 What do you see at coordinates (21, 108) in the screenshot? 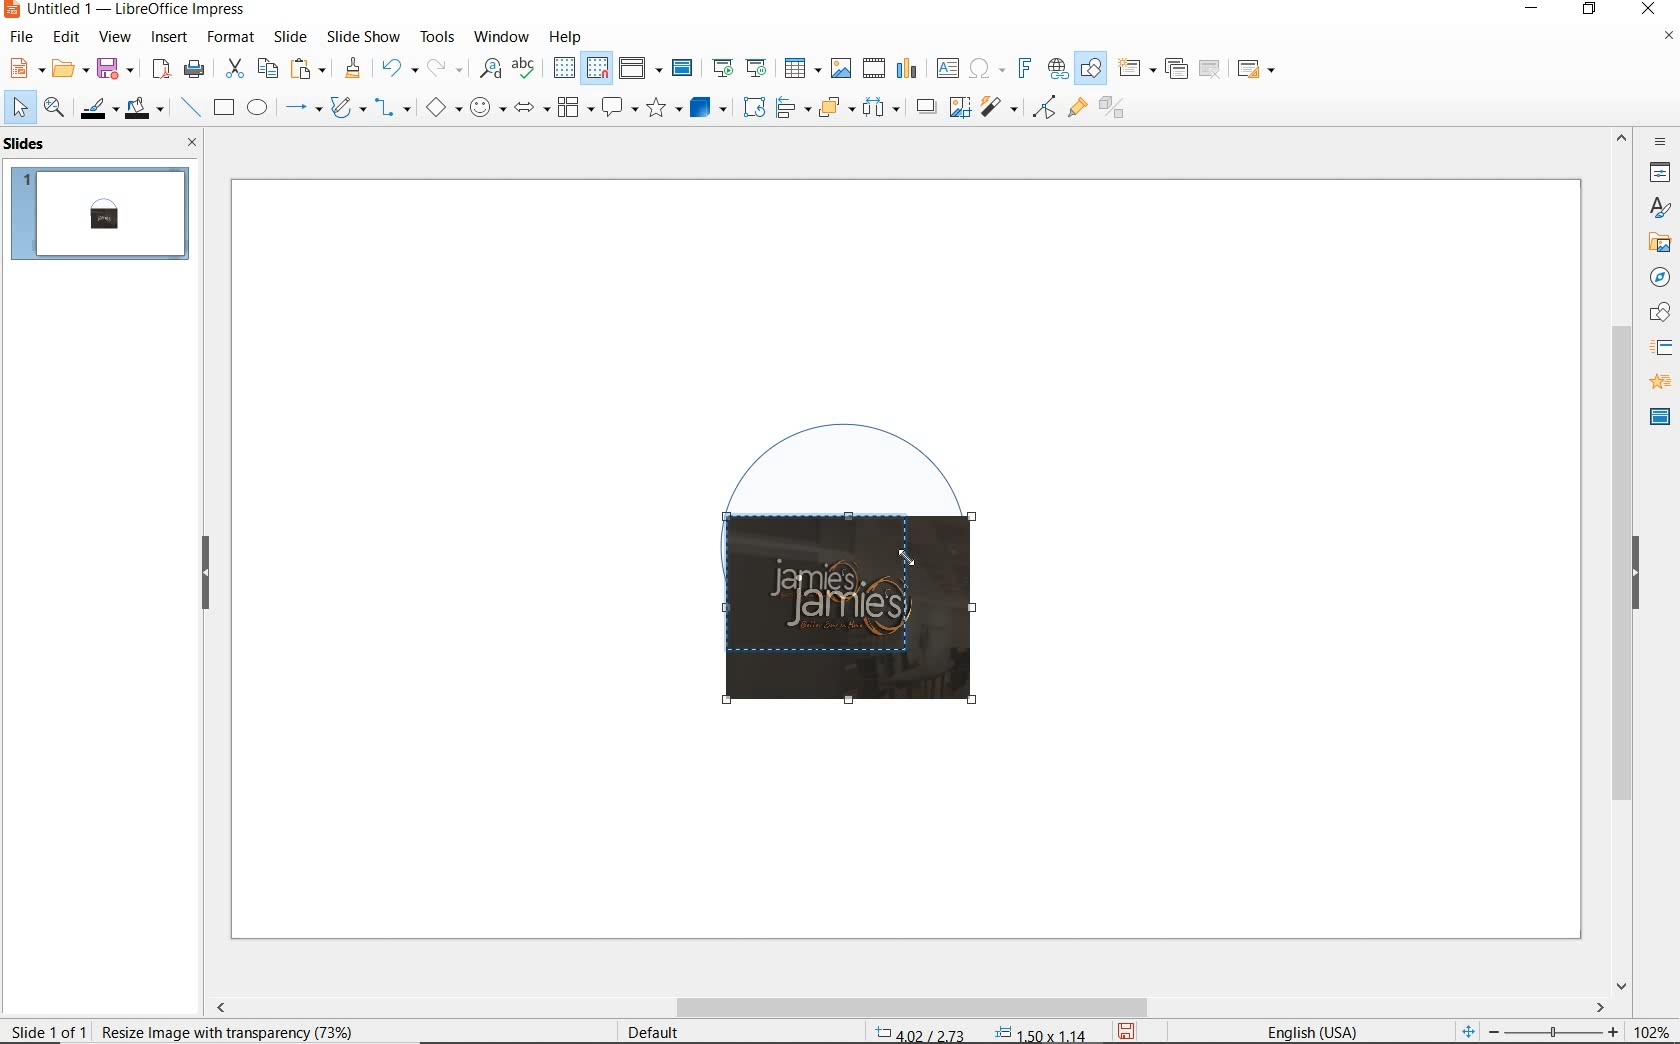
I see `select` at bounding box center [21, 108].